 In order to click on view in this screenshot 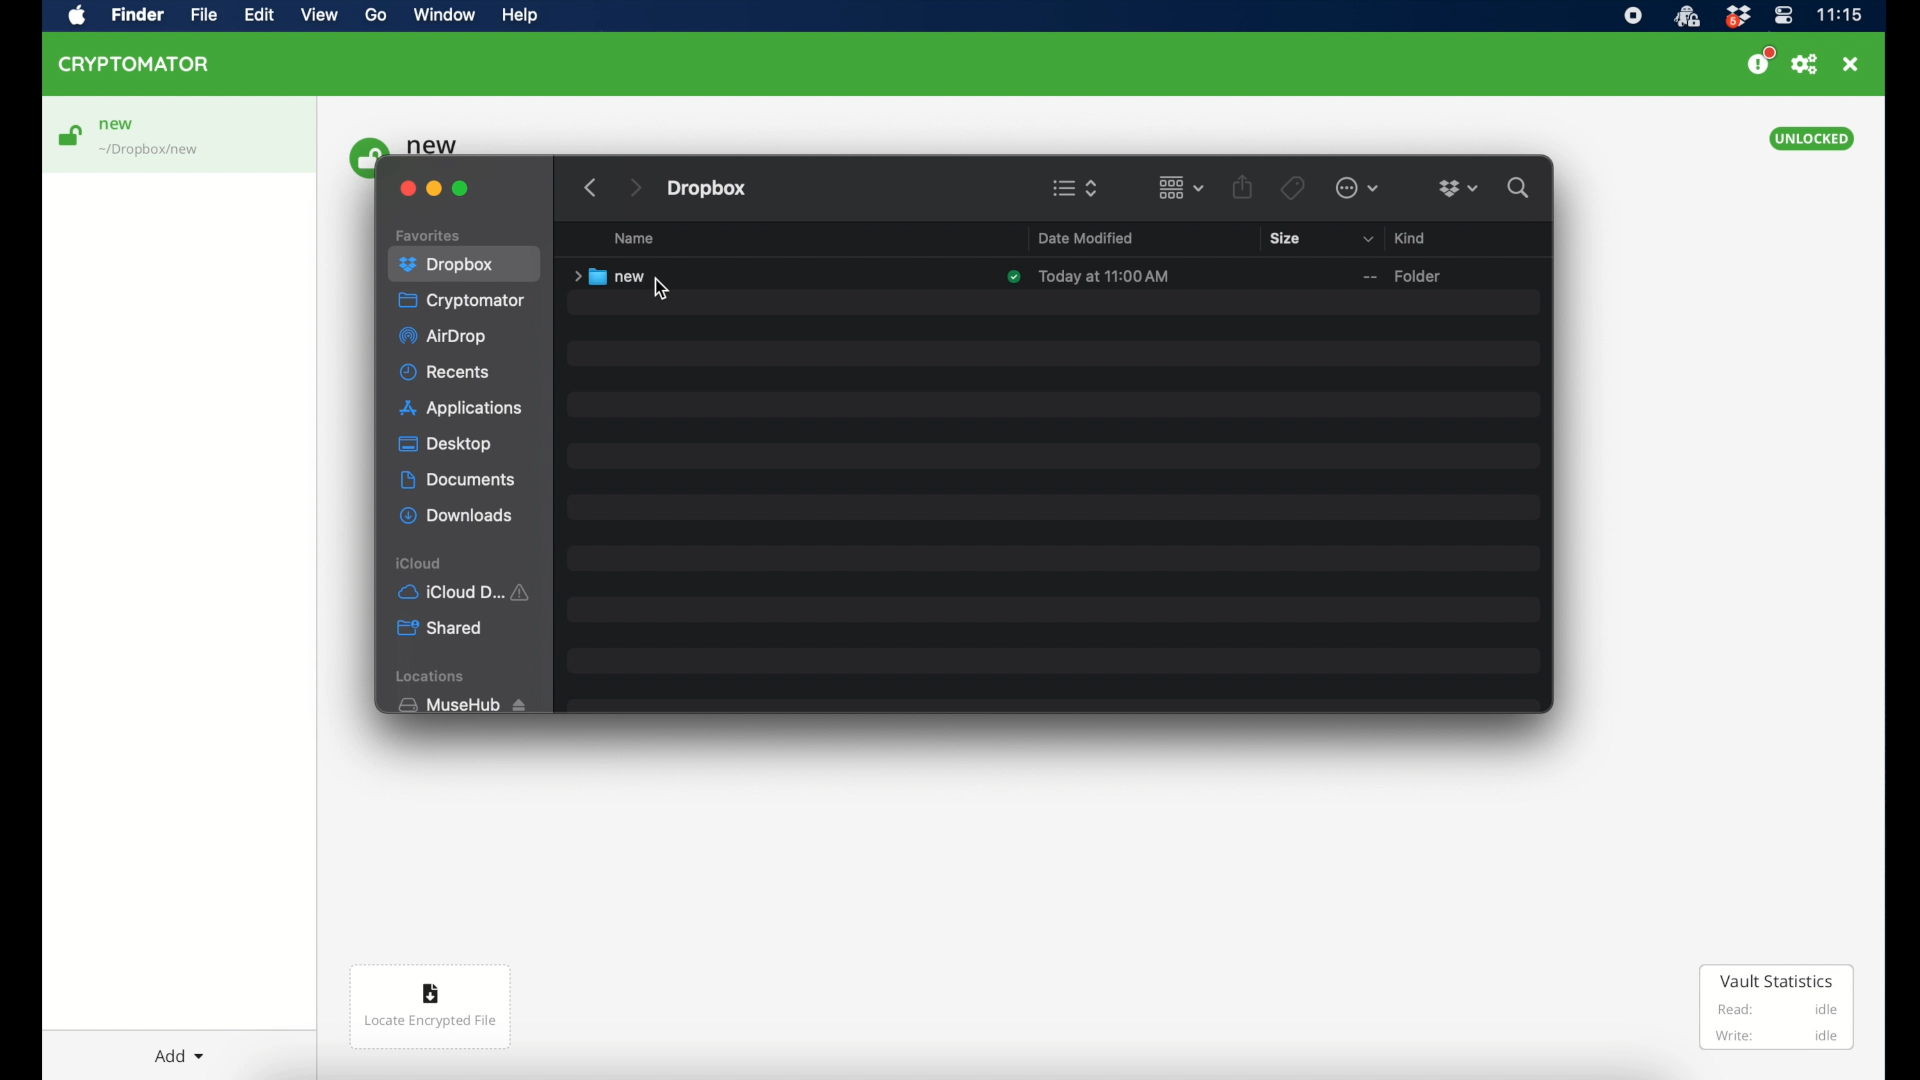, I will do `click(319, 15)`.